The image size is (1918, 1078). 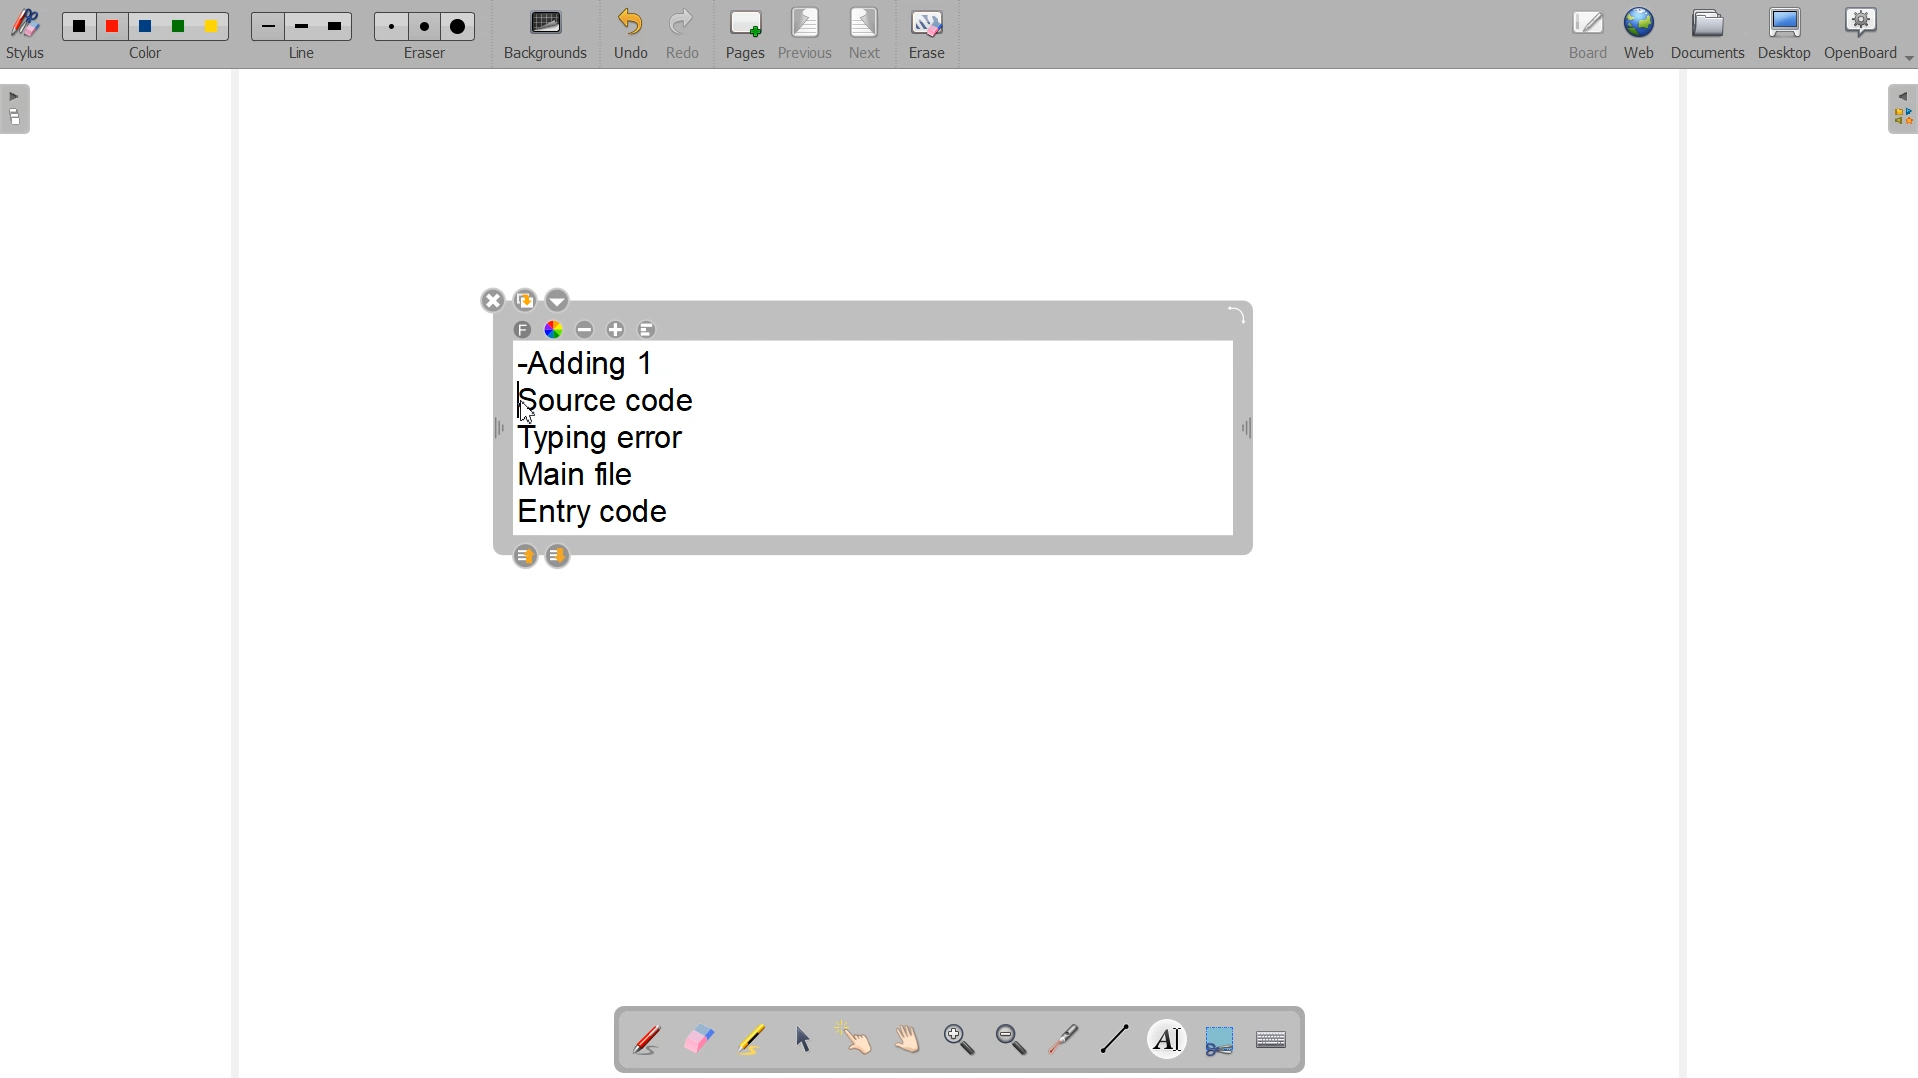 What do you see at coordinates (1589, 35) in the screenshot?
I see `Board` at bounding box center [1589, 35].